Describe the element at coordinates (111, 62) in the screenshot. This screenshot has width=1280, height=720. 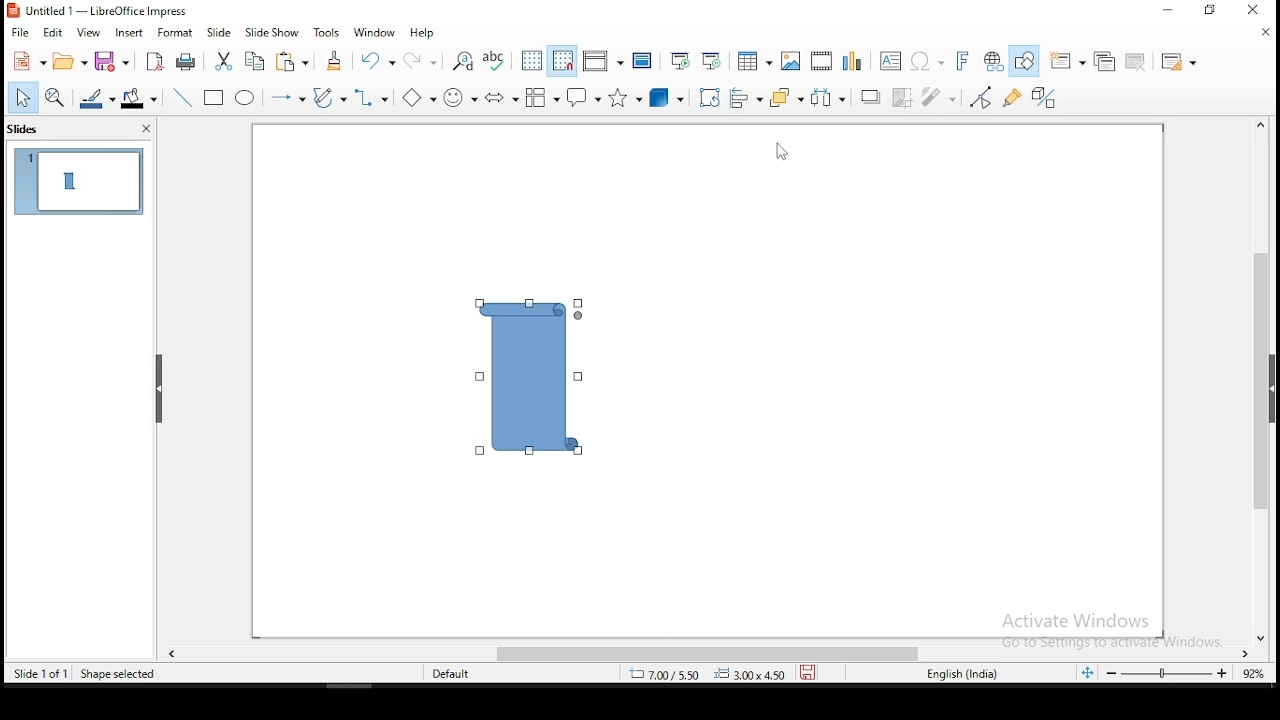
I see `save` at that location.